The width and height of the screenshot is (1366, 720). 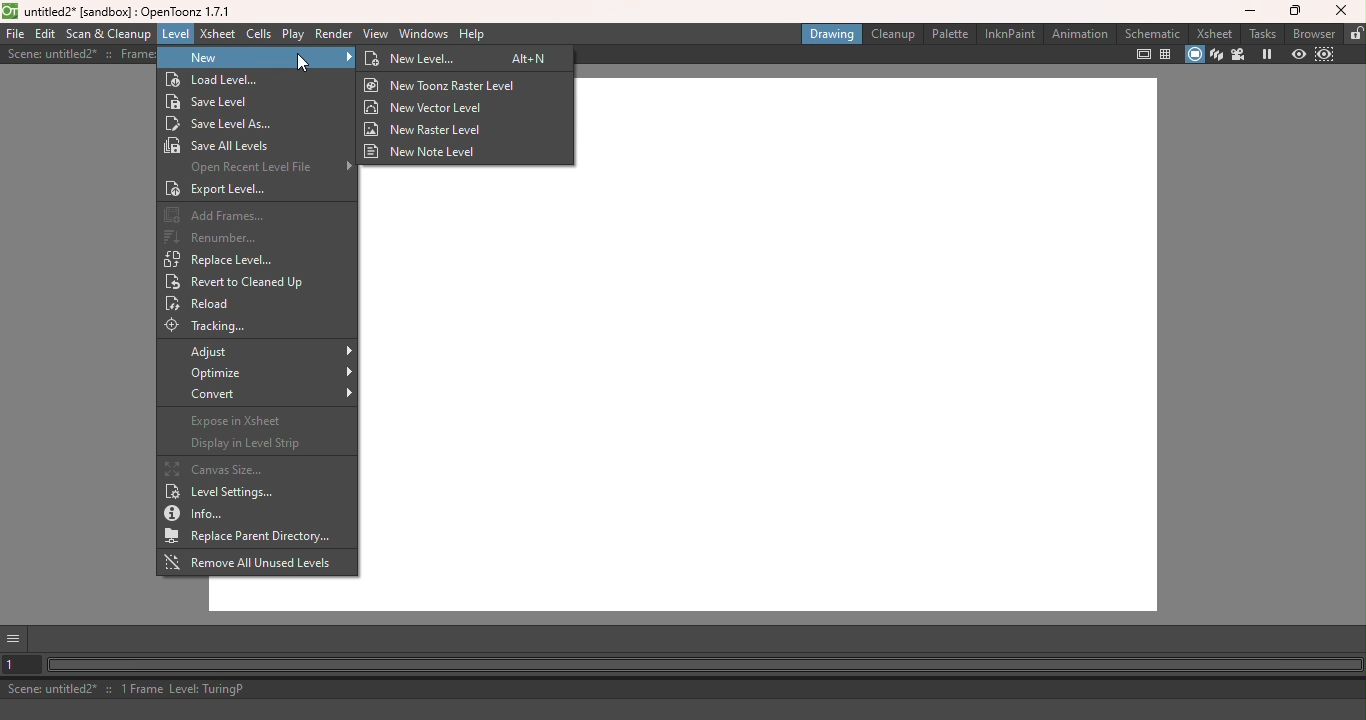 What do you see at coordinates (428, 108) in the screenshot?
I see `New vector level` at bounding box center [428, 108].